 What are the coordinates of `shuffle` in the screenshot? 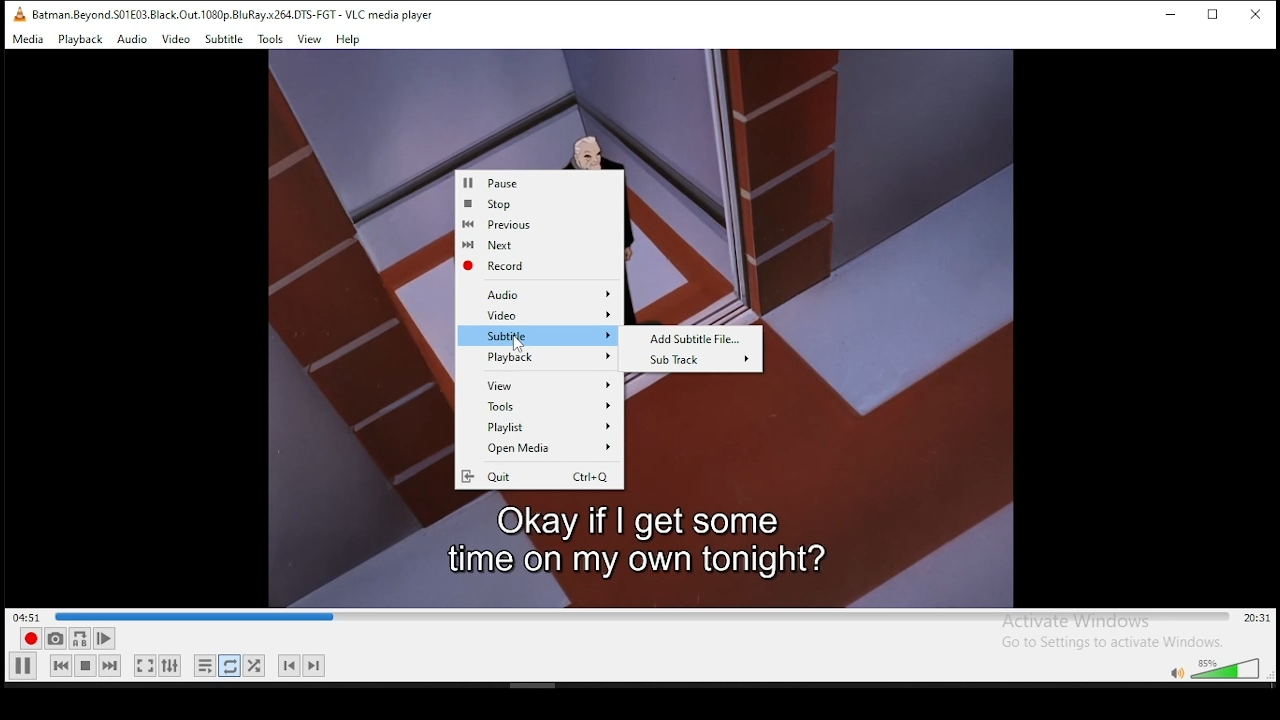 It's located at (256, 665).